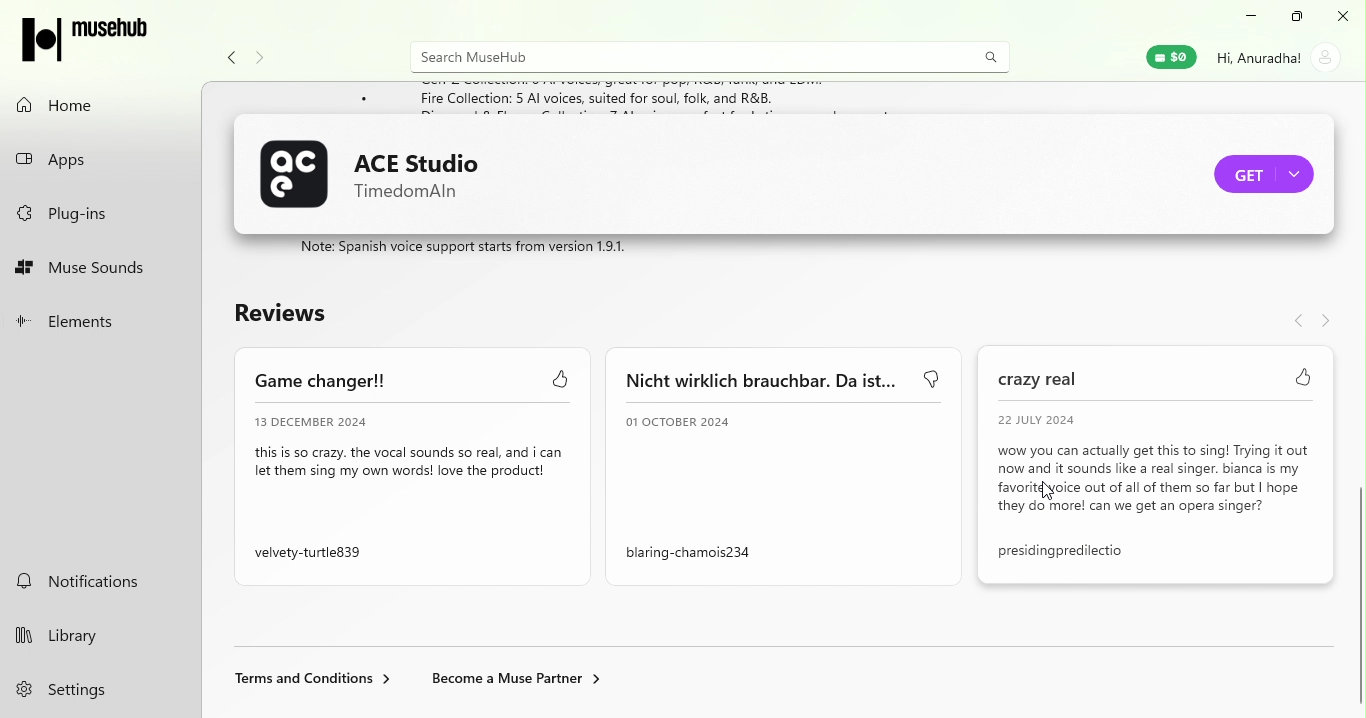  Describe the element at coordinates (102, 158) in the screenshot. I see `apps` at that location.